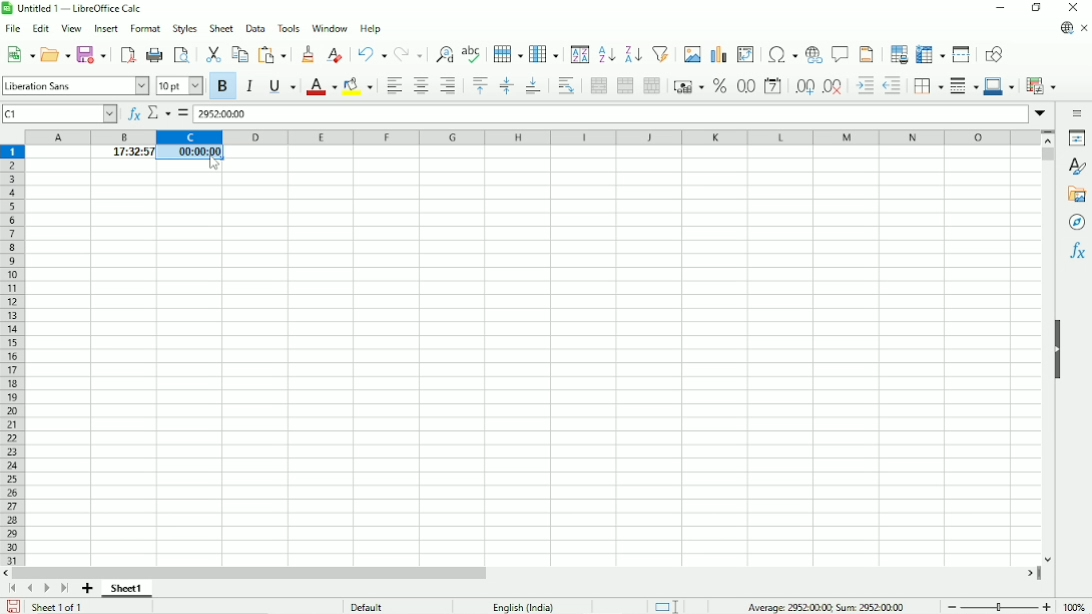 The image size is (1092, 614). What do you see at coordinates (480, 86) in the screenshot?
I see `Align top` at bounding box center [480, 86].